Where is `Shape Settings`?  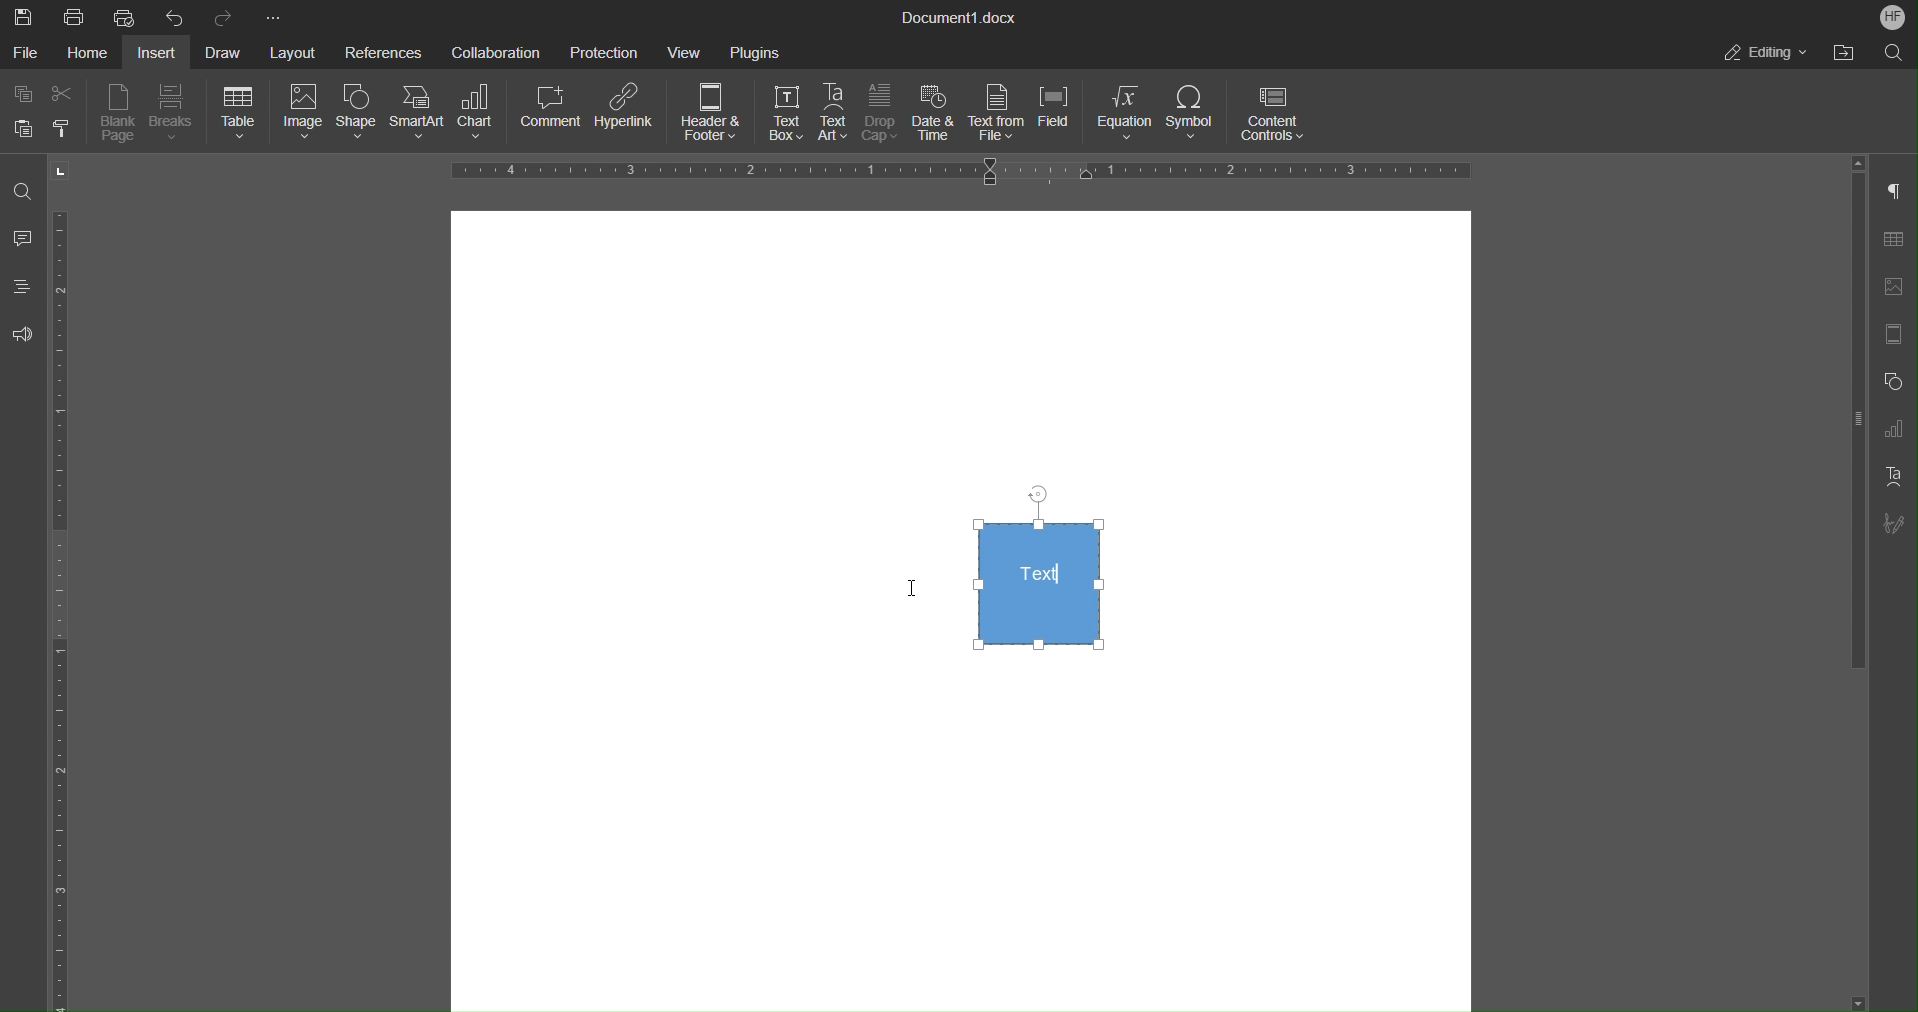 Shape Settings is located at coordinates (1898, 380).